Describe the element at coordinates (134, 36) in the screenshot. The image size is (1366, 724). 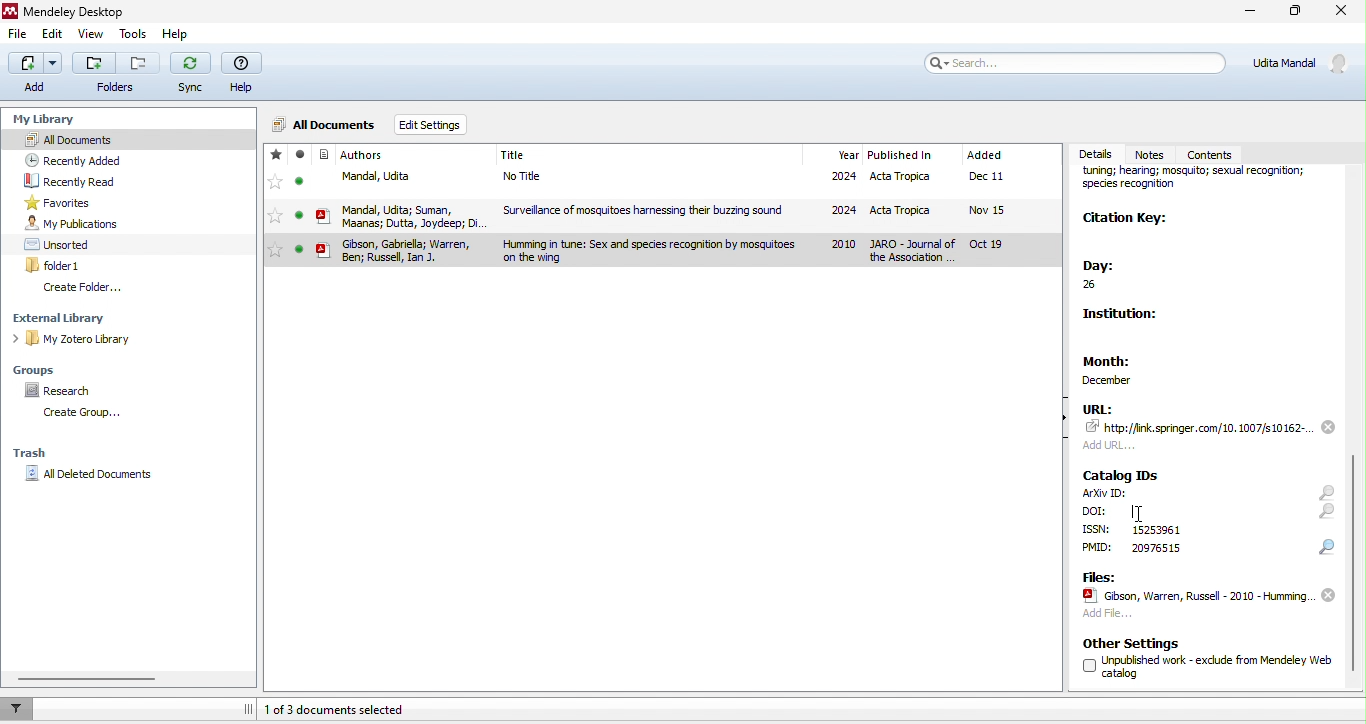
I see `tools` at that location.